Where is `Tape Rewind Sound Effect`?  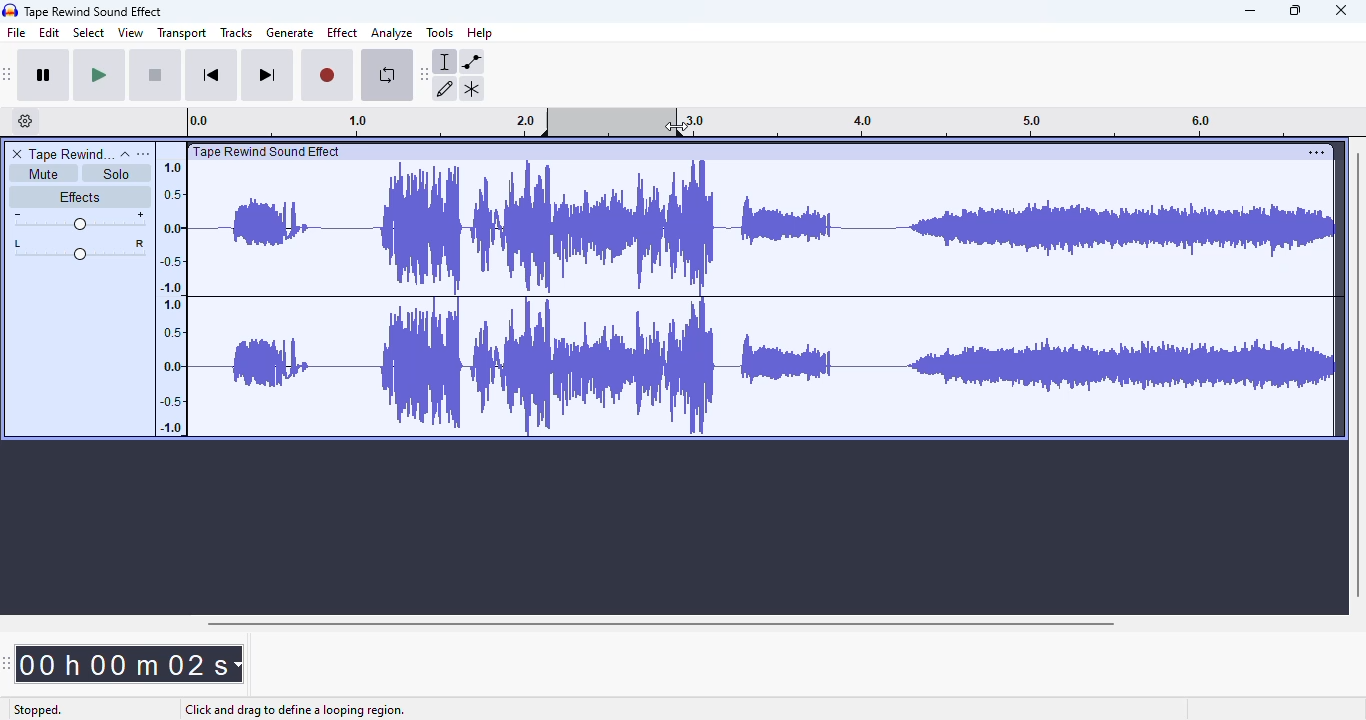 Tape Rewind Sound Effect is located at coordinates (101, 11).